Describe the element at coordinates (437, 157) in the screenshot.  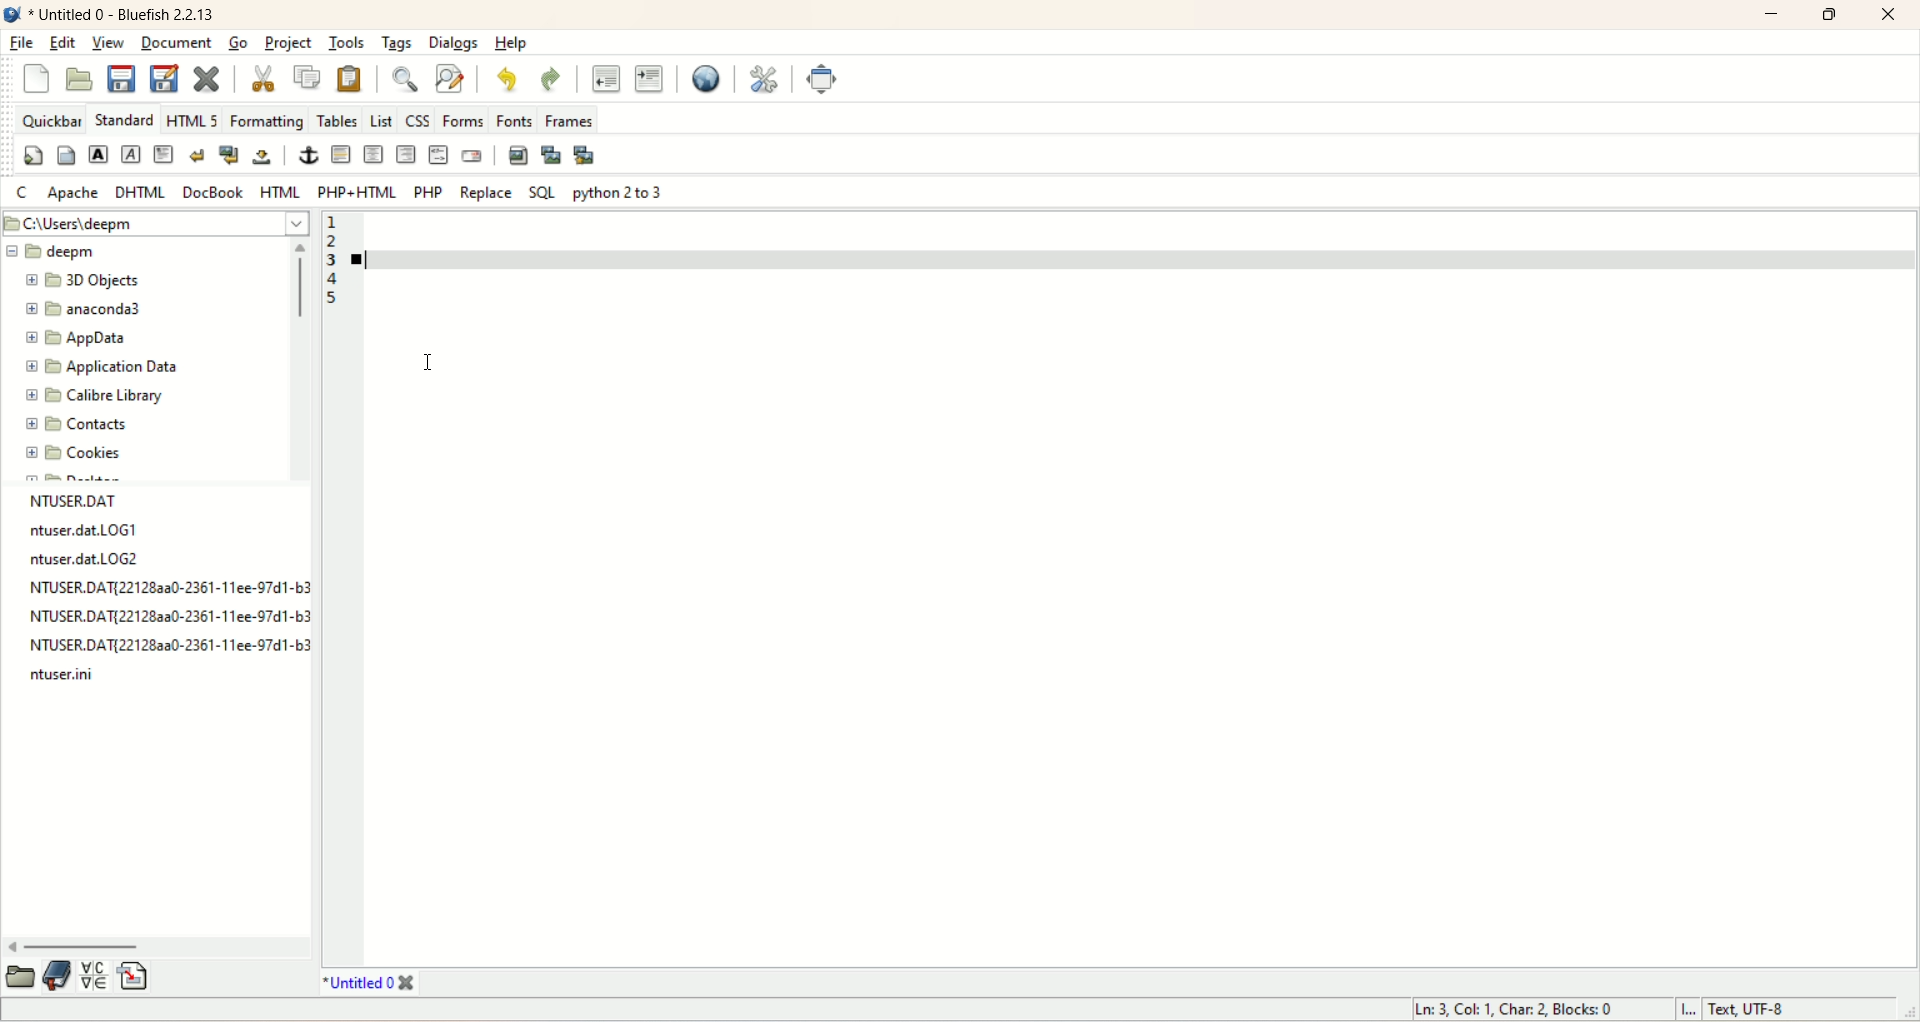
I see `HTML comment` at that location.